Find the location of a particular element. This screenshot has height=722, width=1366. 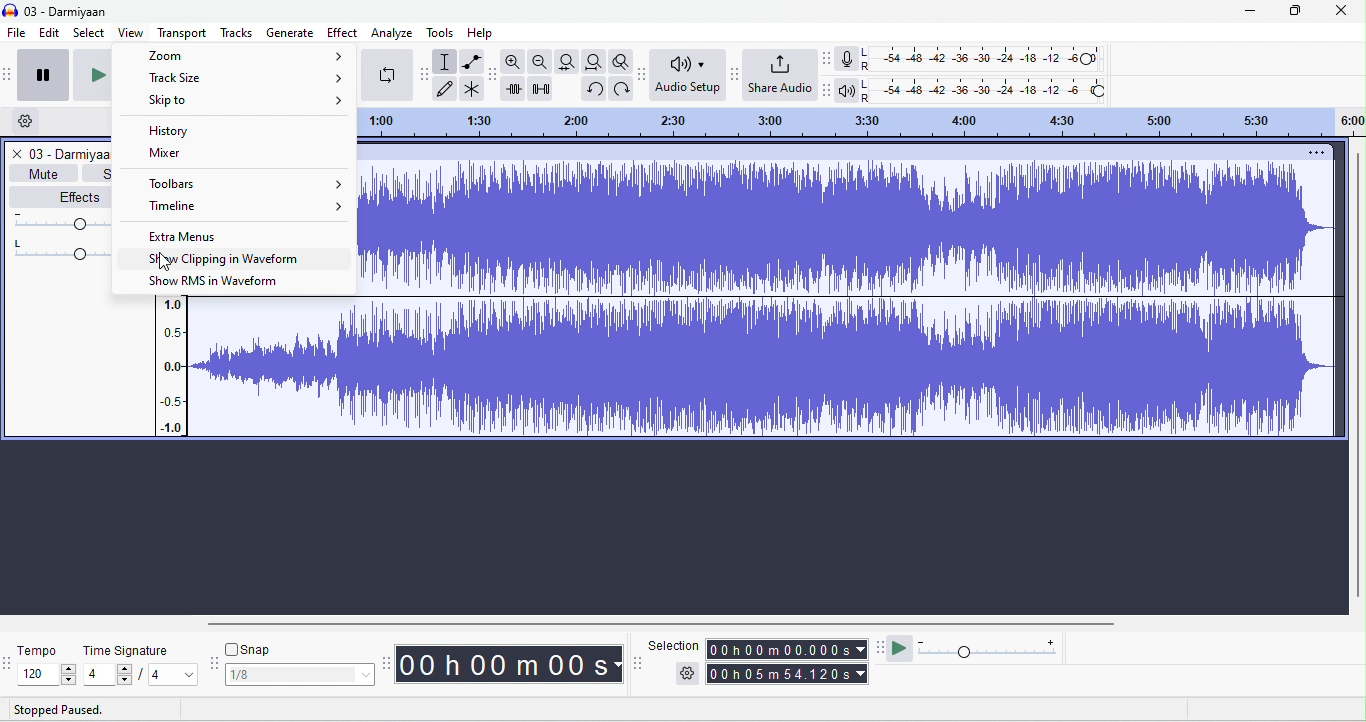

title is located at coordinates (56, 11).